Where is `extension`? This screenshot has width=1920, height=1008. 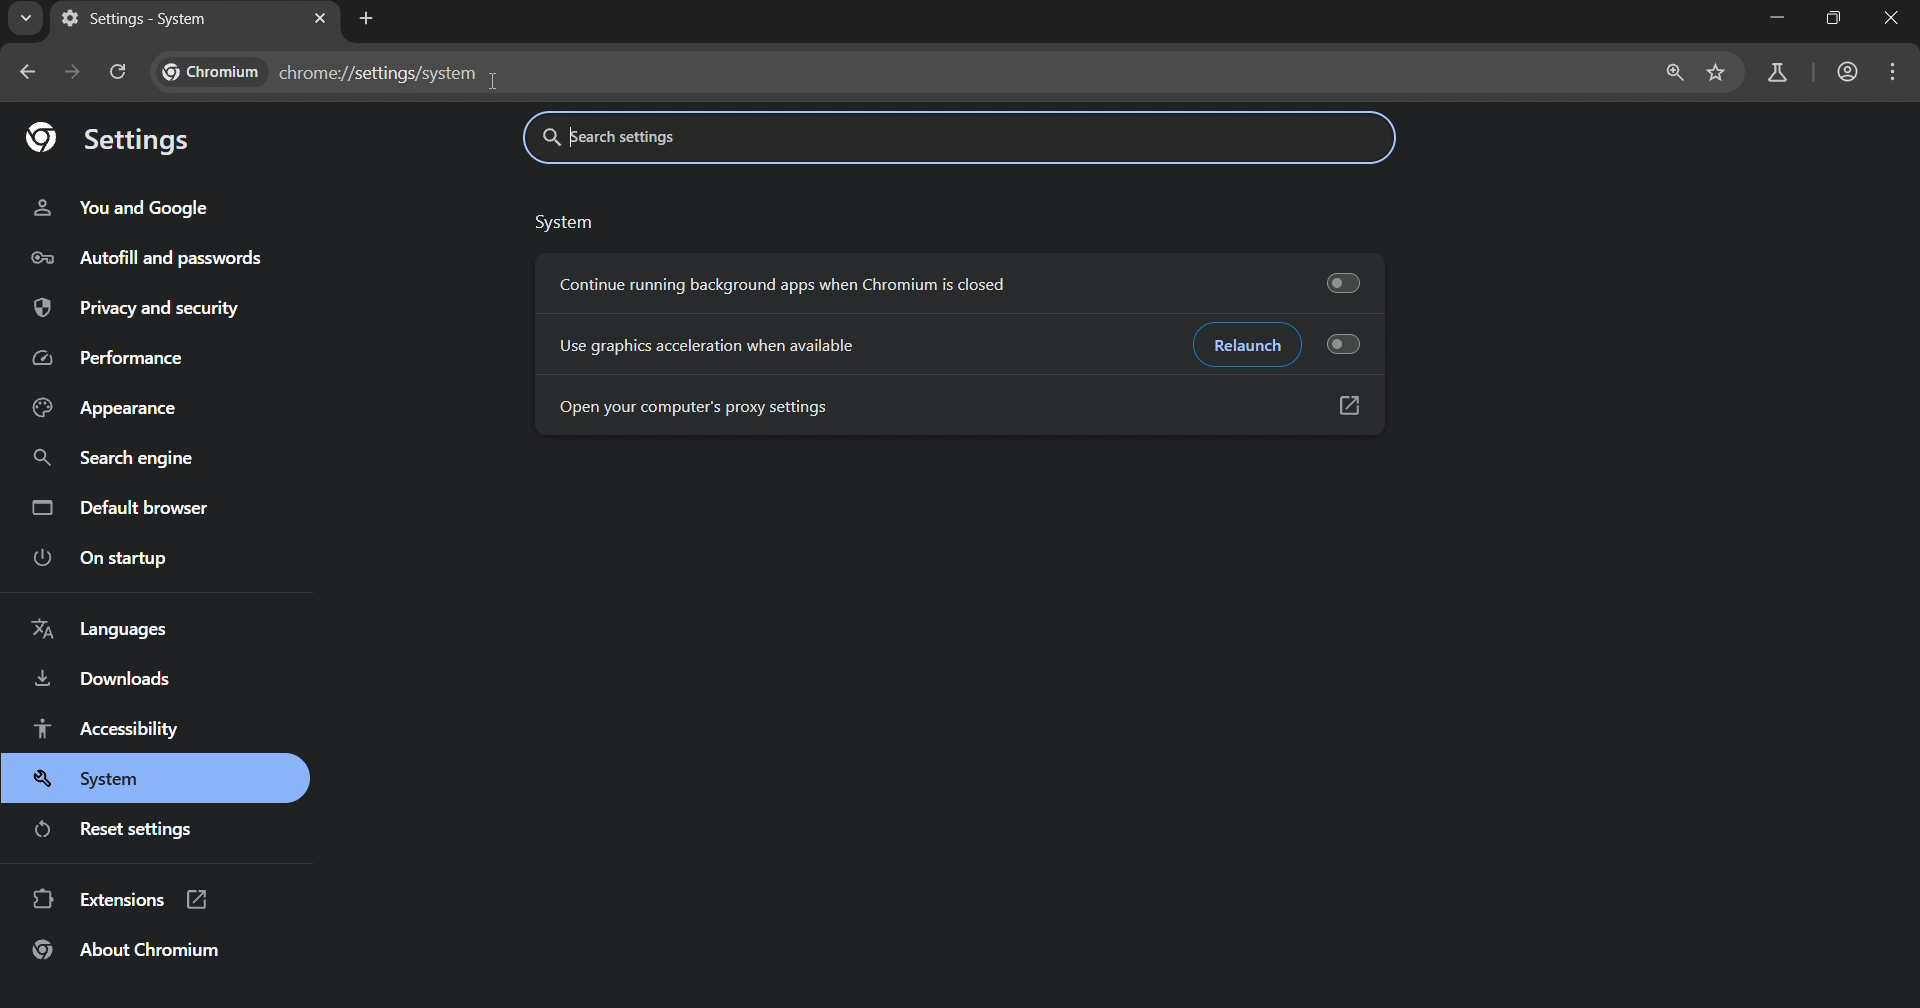
extension is located at coordinates (119, 899).